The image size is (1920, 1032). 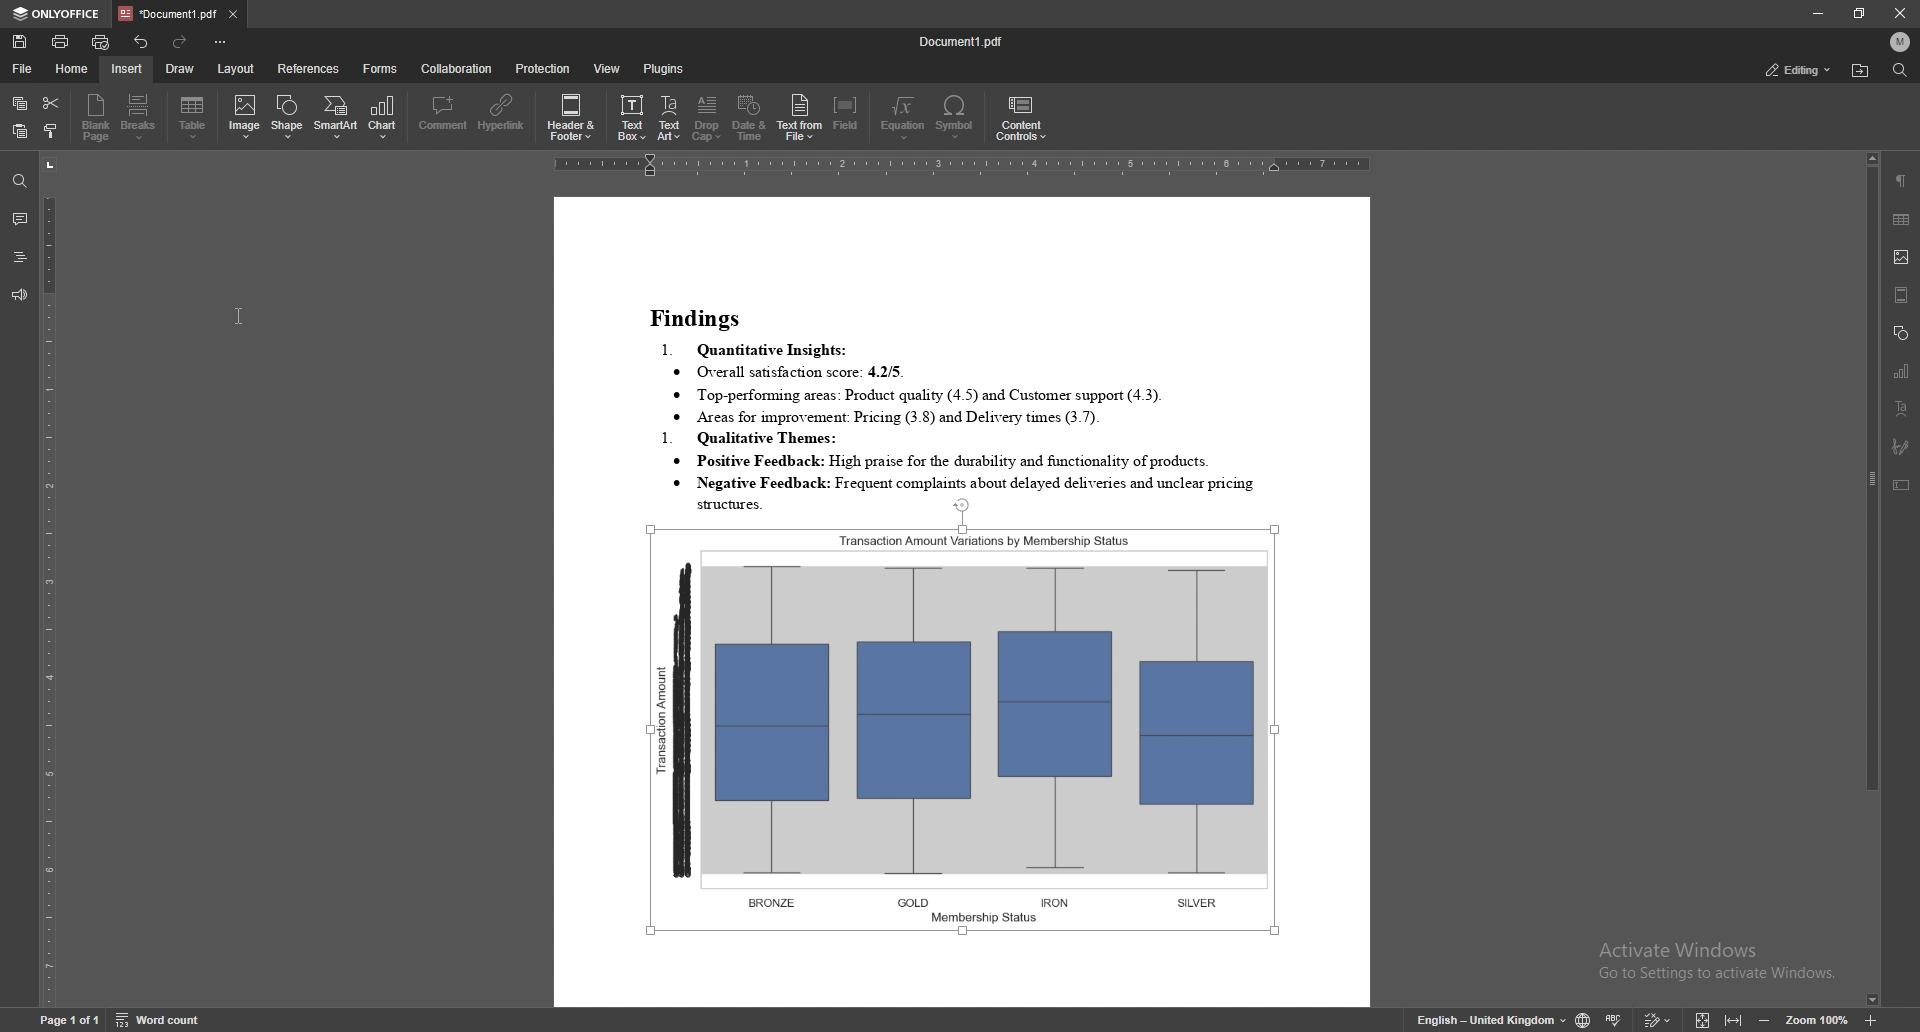 I want to click on profile, so click(x=1900, y=41).